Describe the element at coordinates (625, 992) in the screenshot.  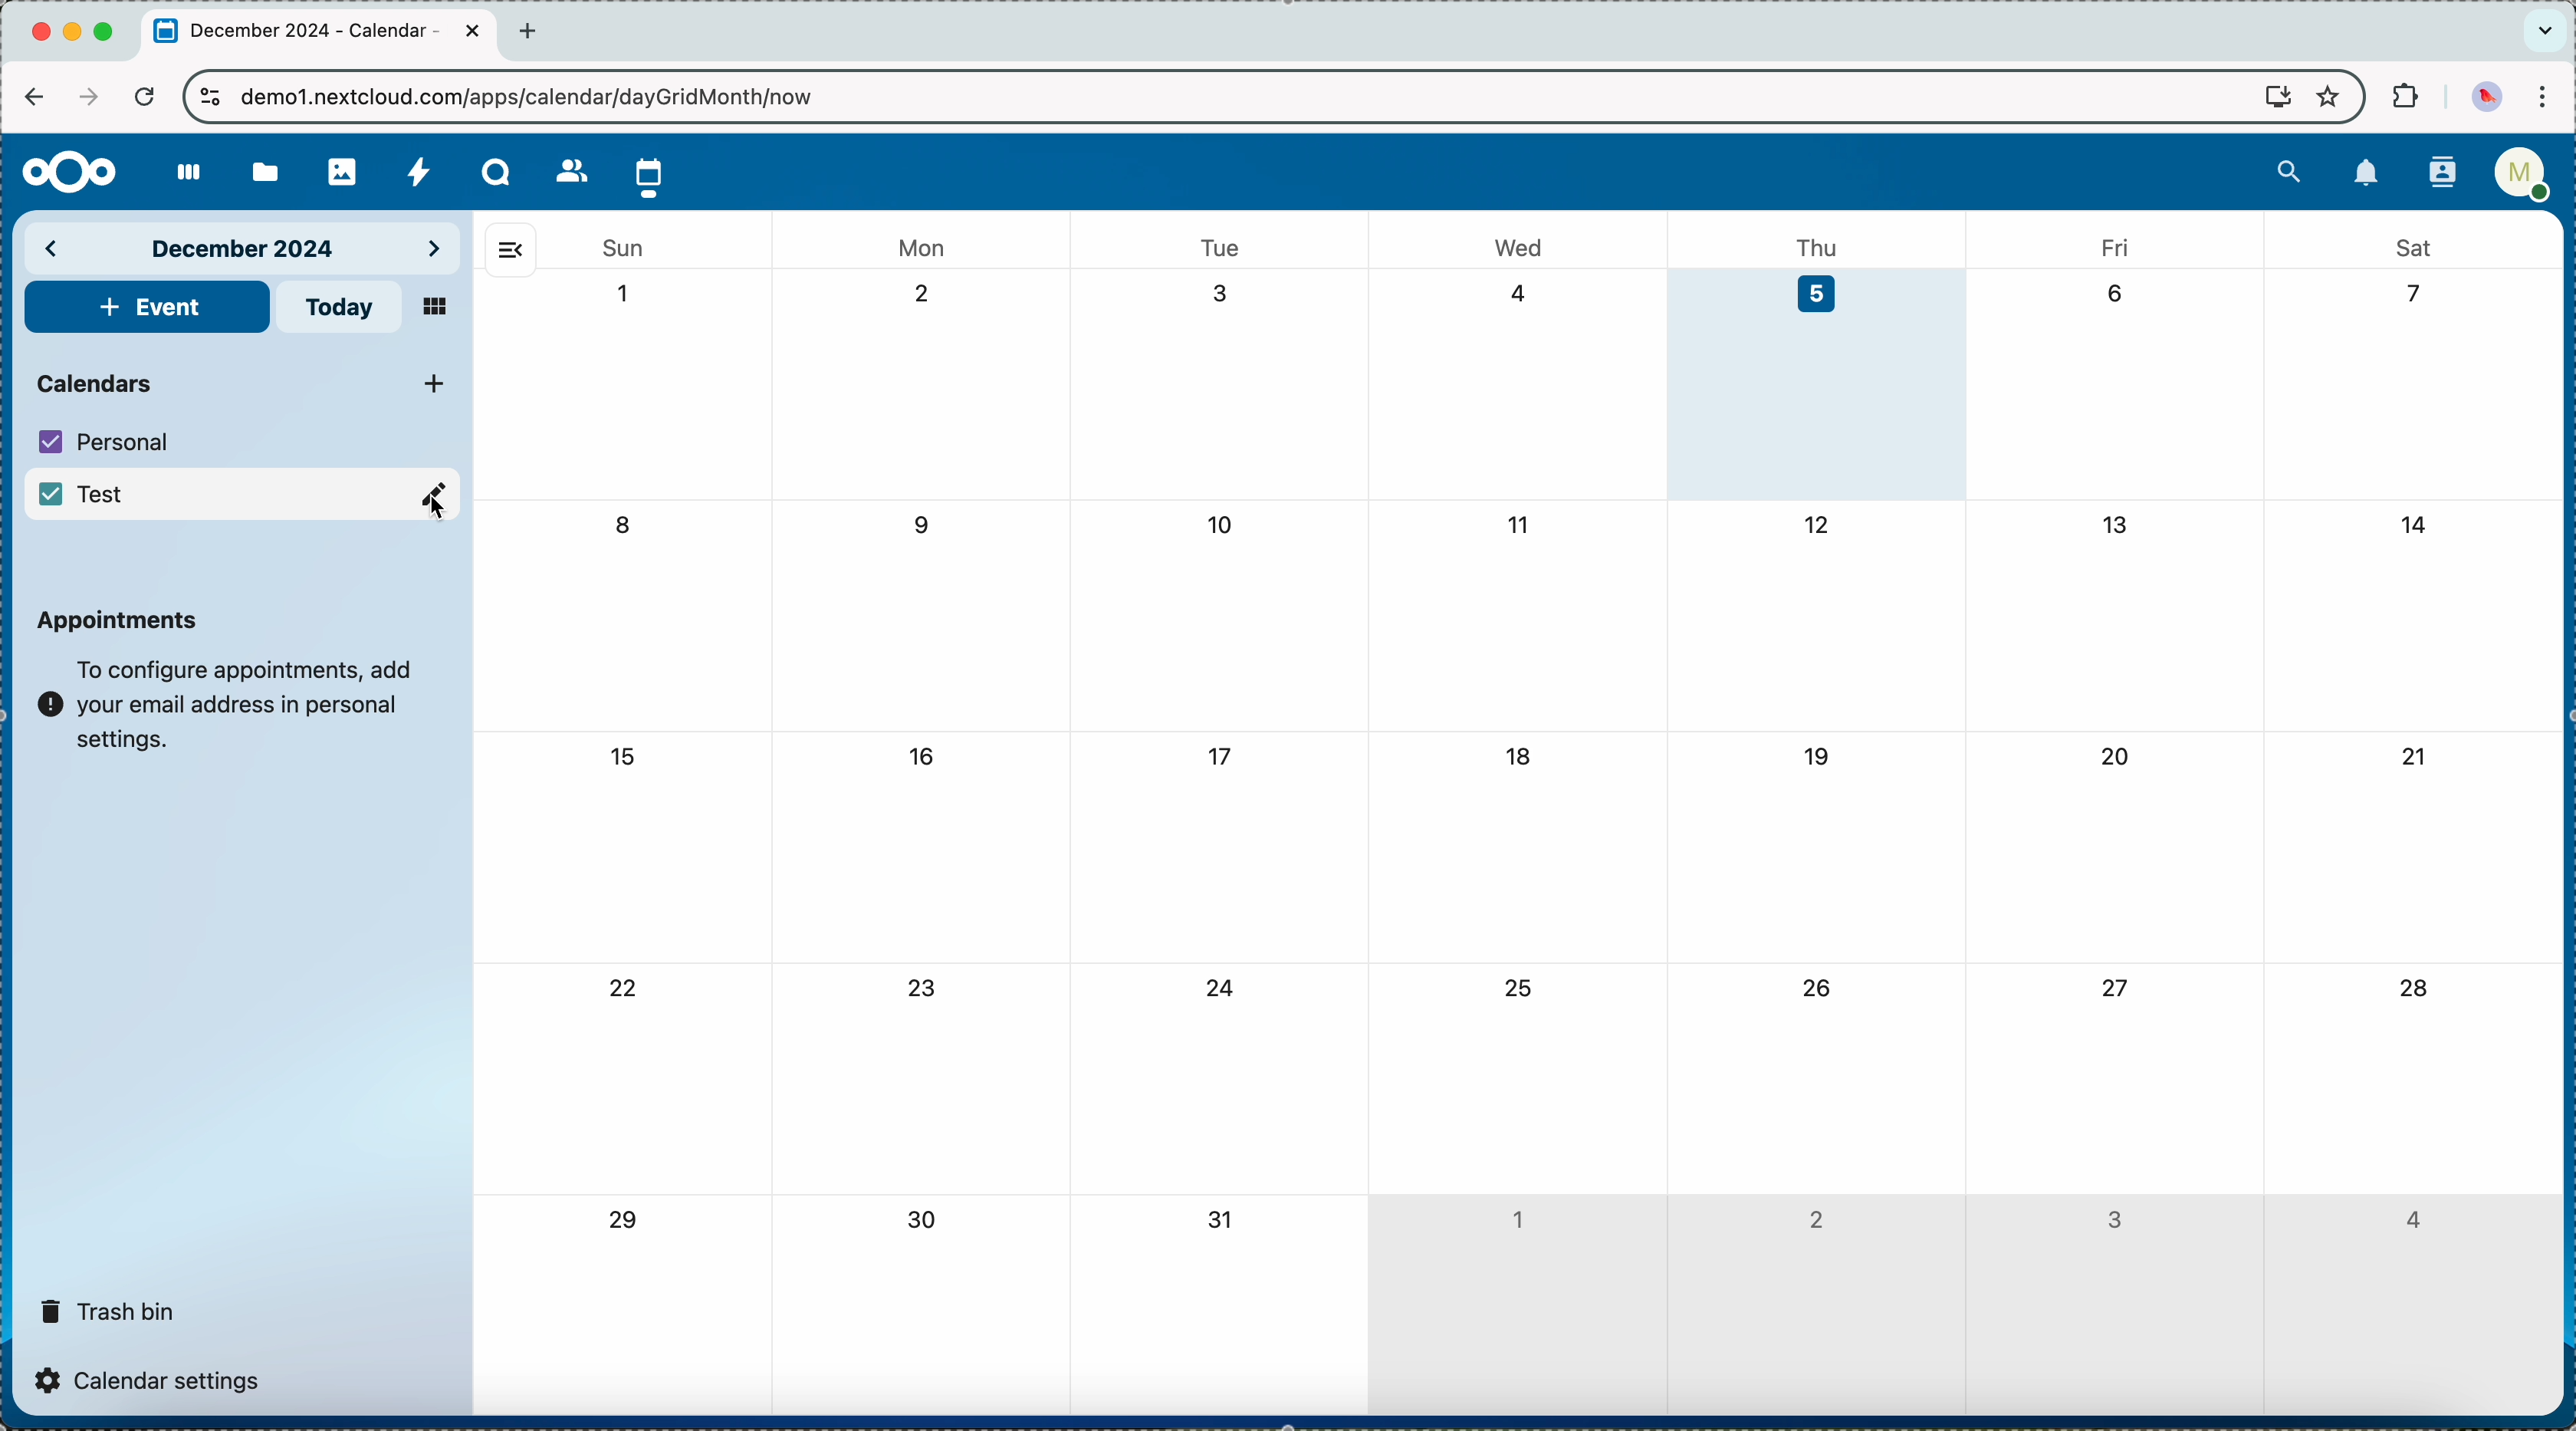
I see `22` at that location.